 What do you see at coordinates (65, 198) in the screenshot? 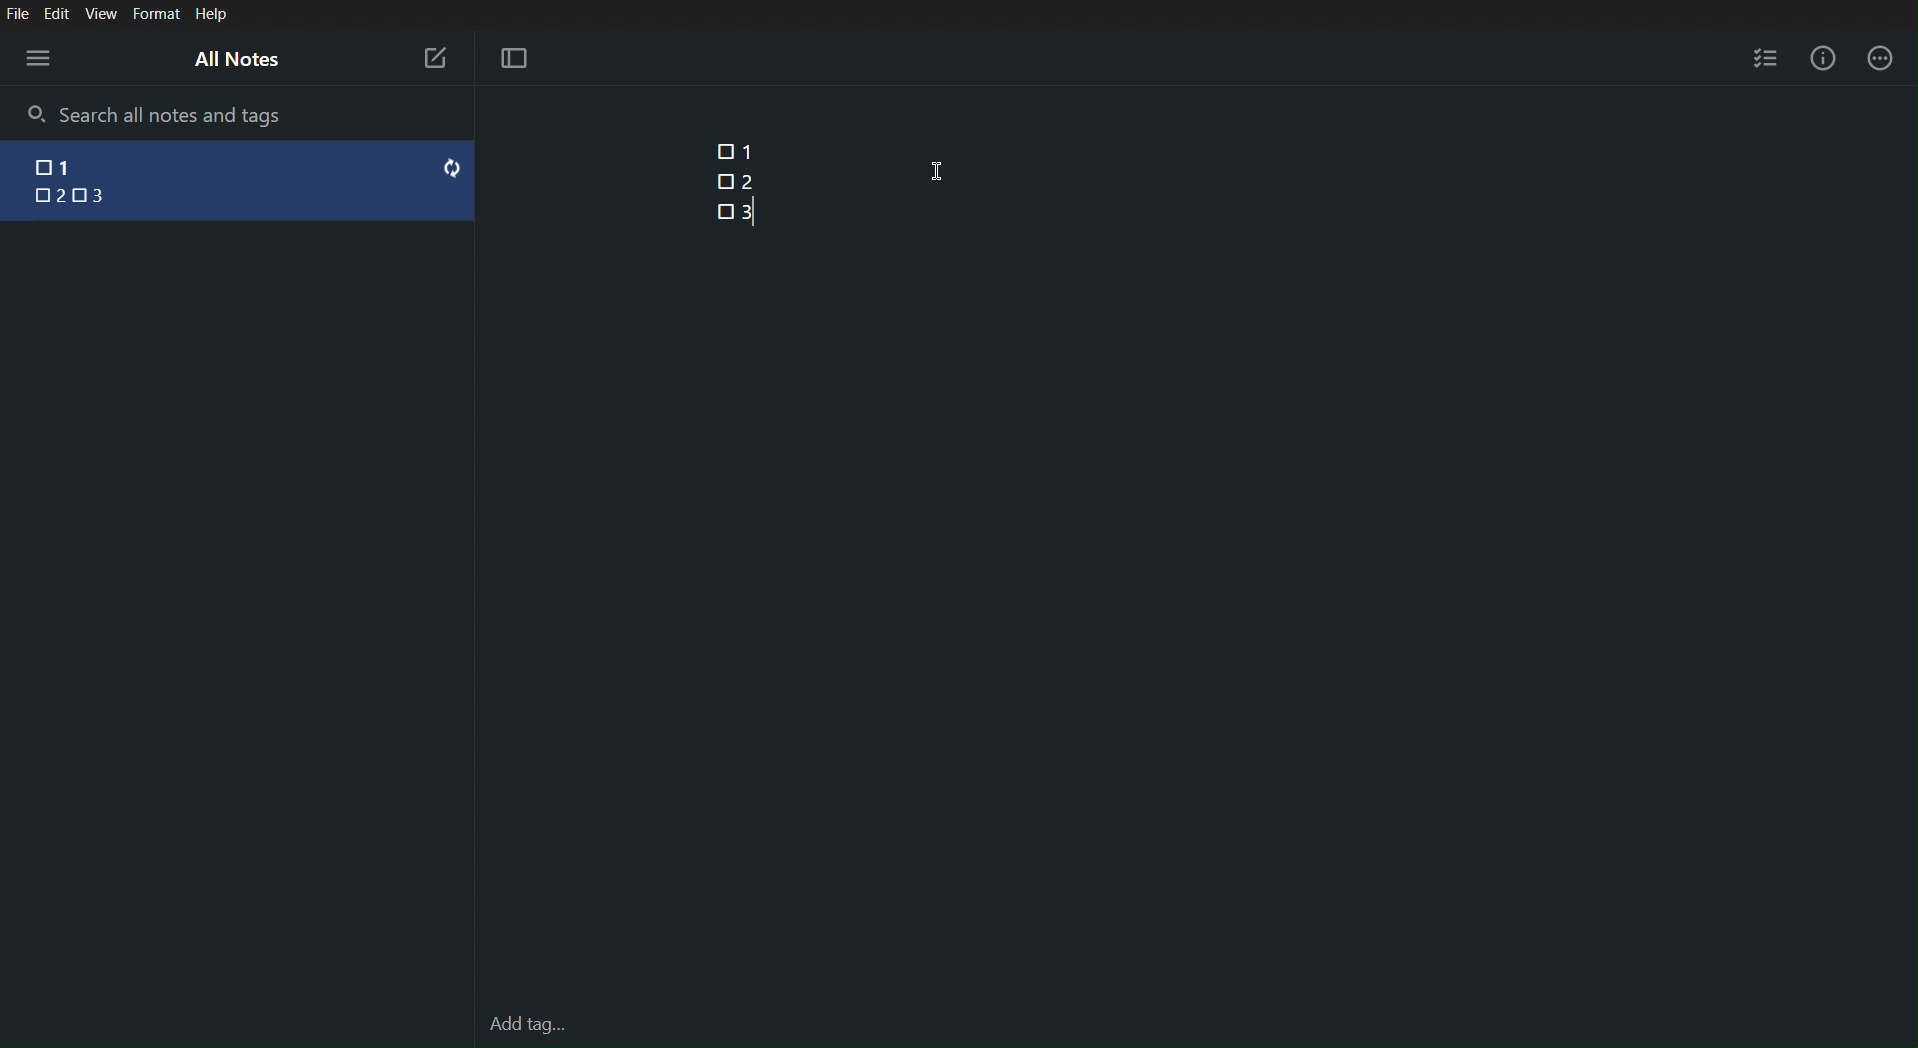
I see `2` at bounding box center [65, 198].